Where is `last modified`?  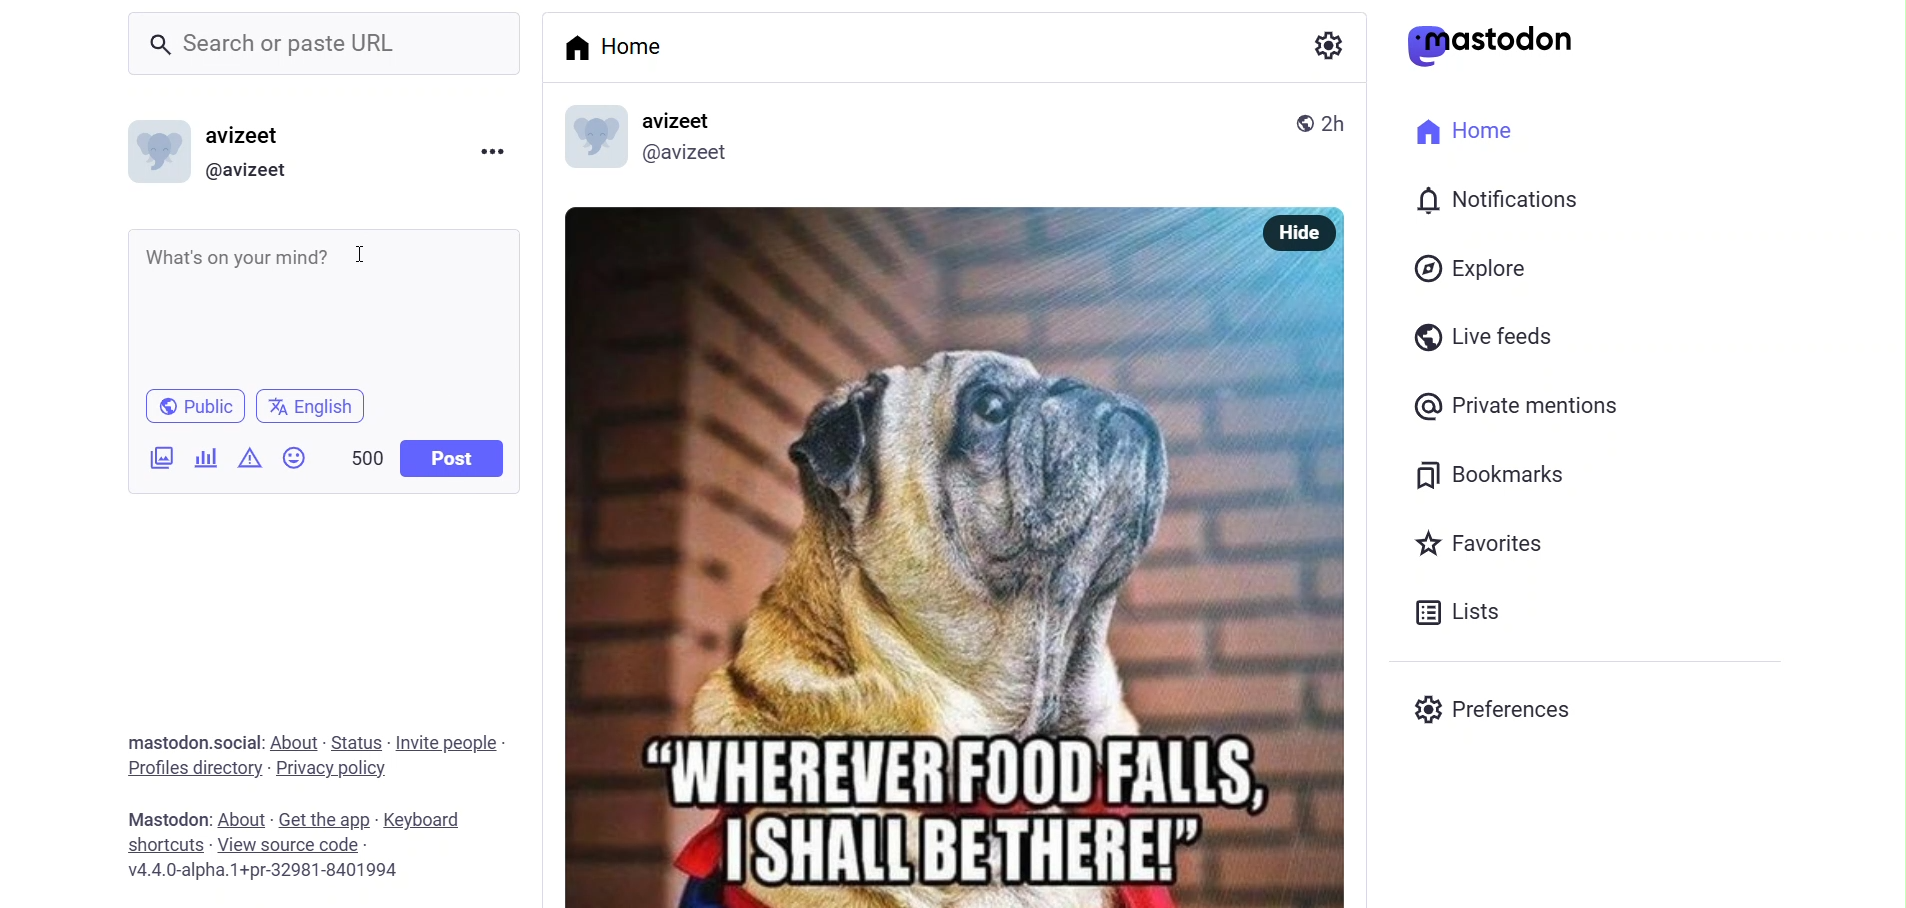
last modified is located at coordinates (1334, 125).